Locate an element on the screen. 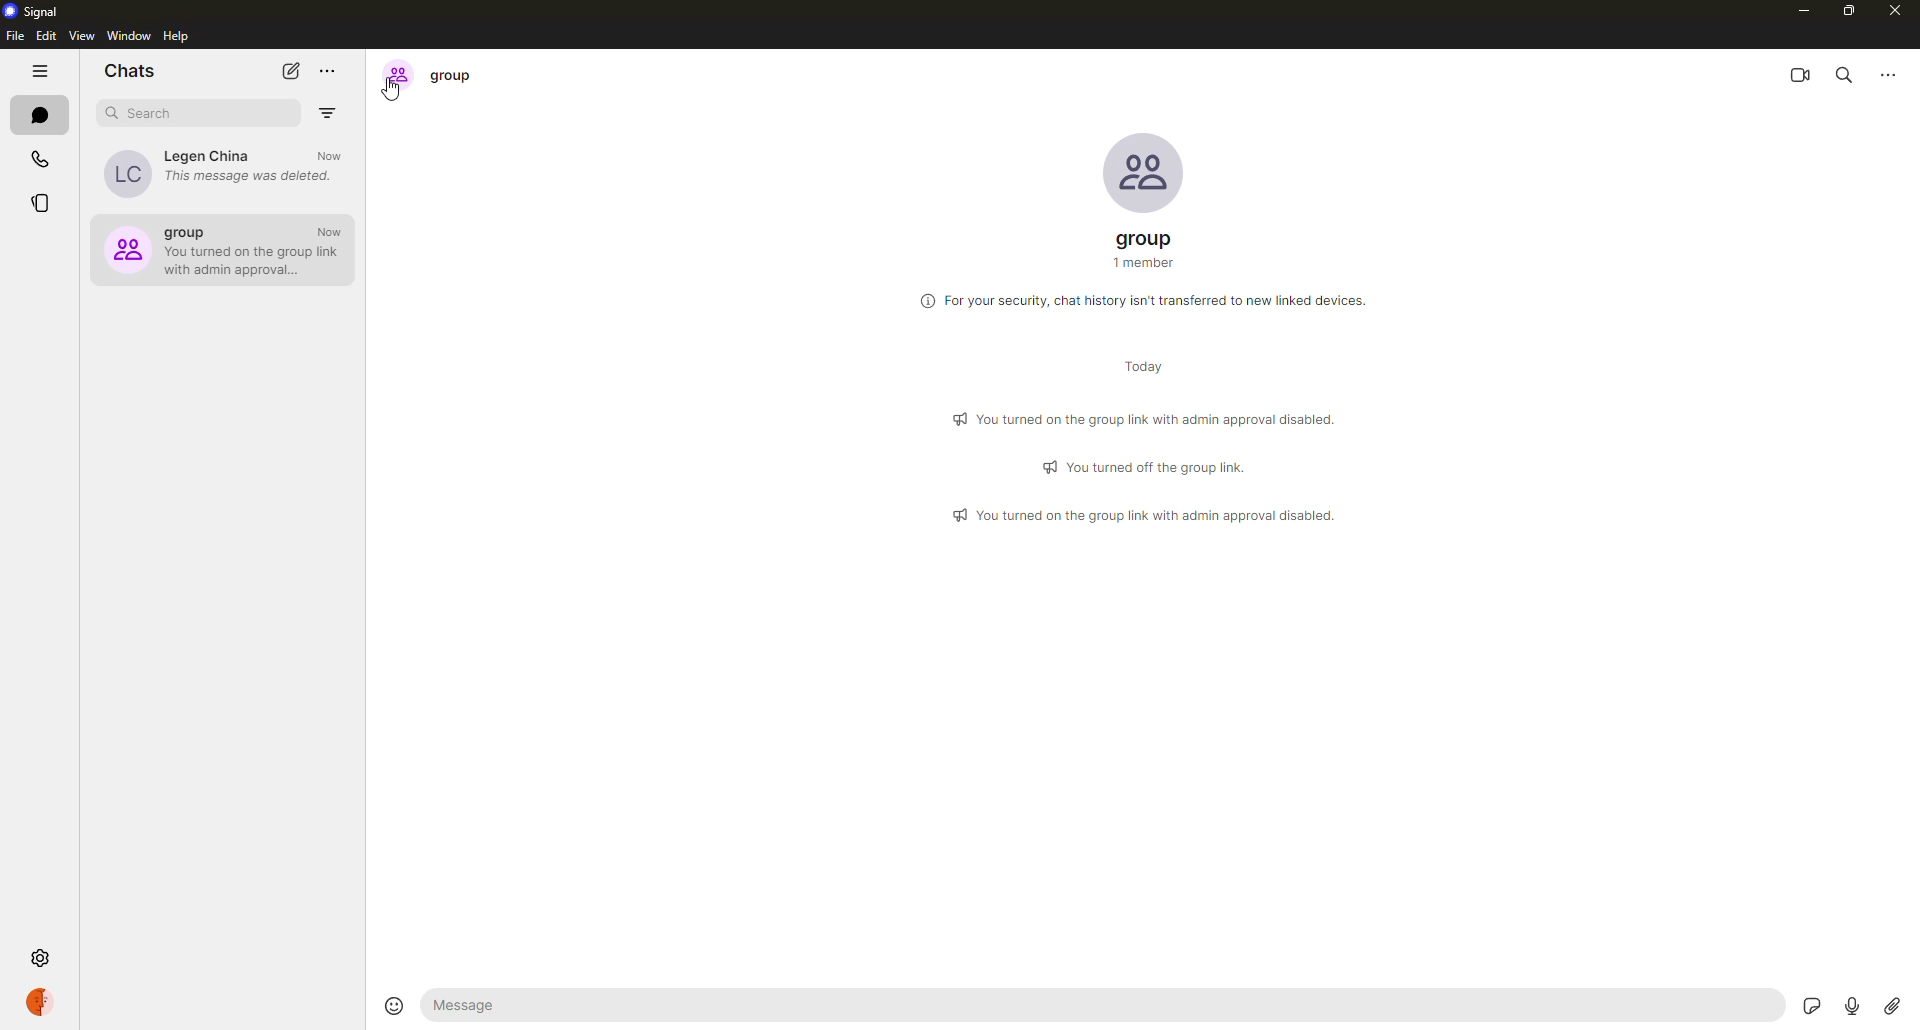 This screenshot has height=1030, width=1920. more is located at coordinates (328, 71).